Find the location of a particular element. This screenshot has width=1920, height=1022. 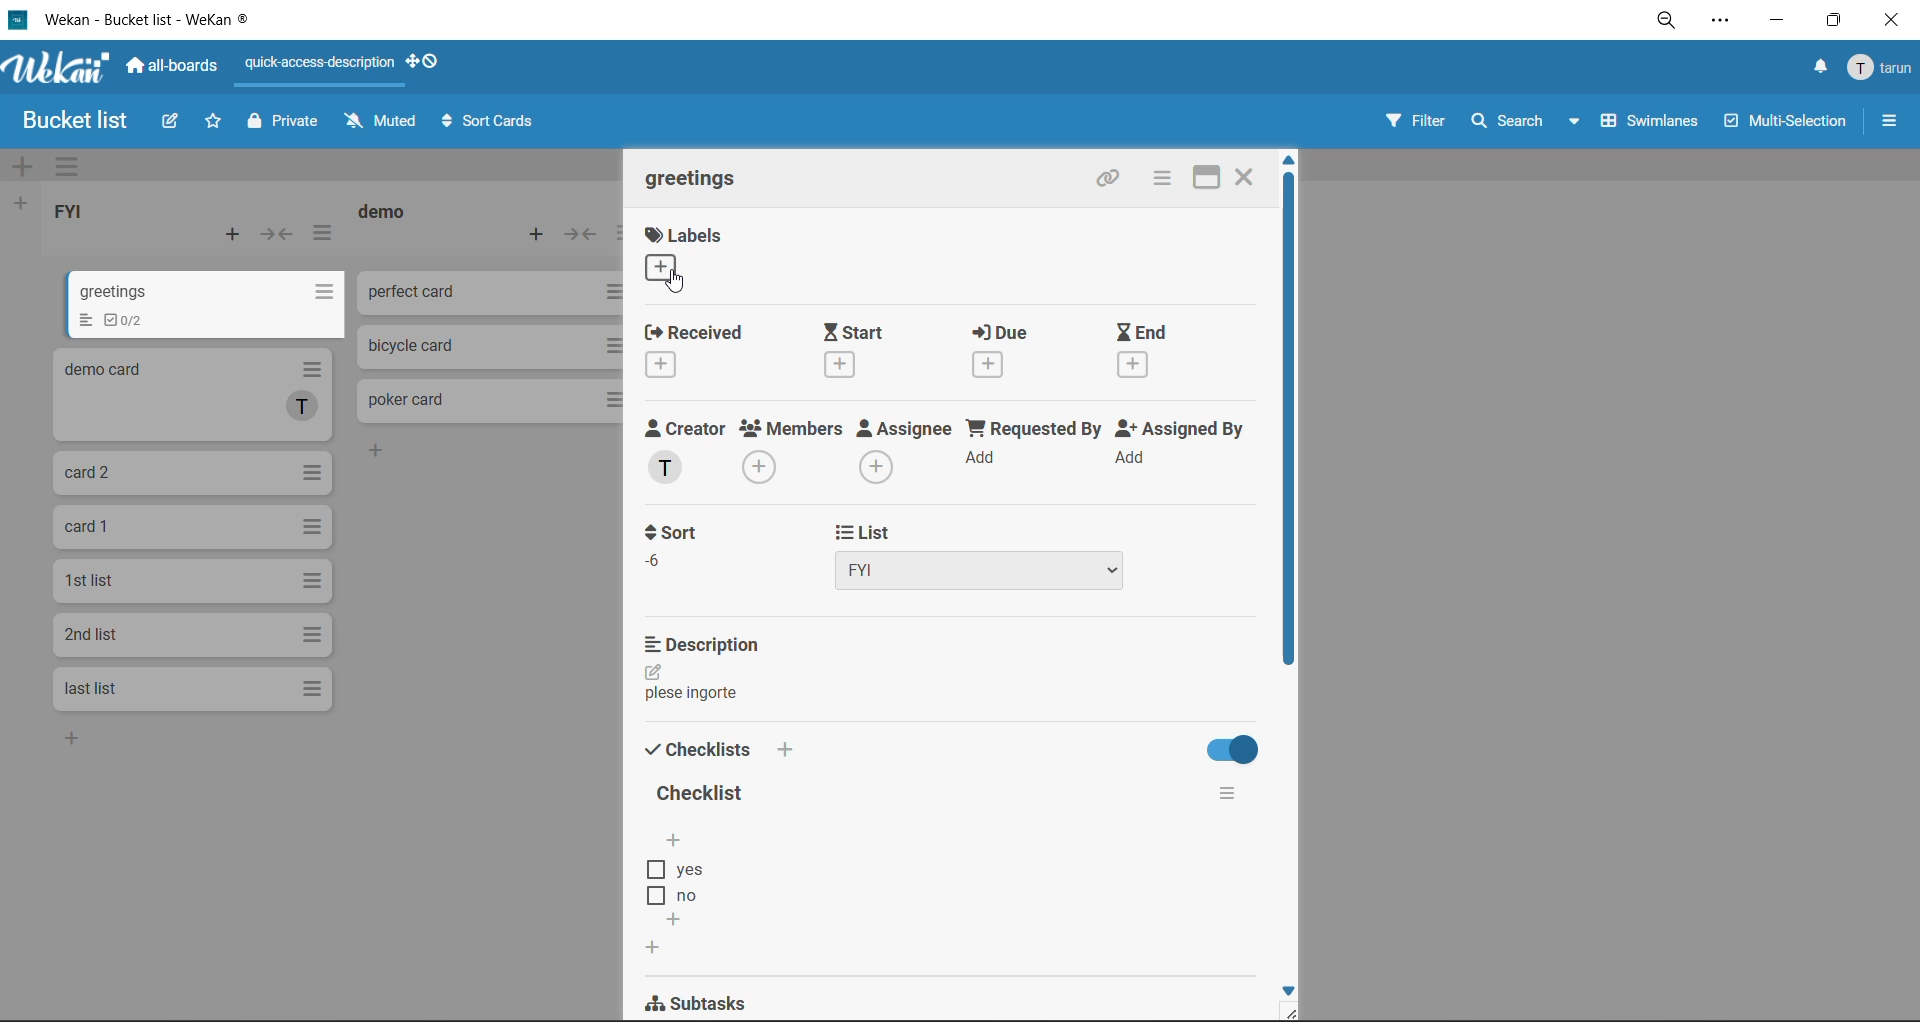

app logo is located at coordinates (59, 70).